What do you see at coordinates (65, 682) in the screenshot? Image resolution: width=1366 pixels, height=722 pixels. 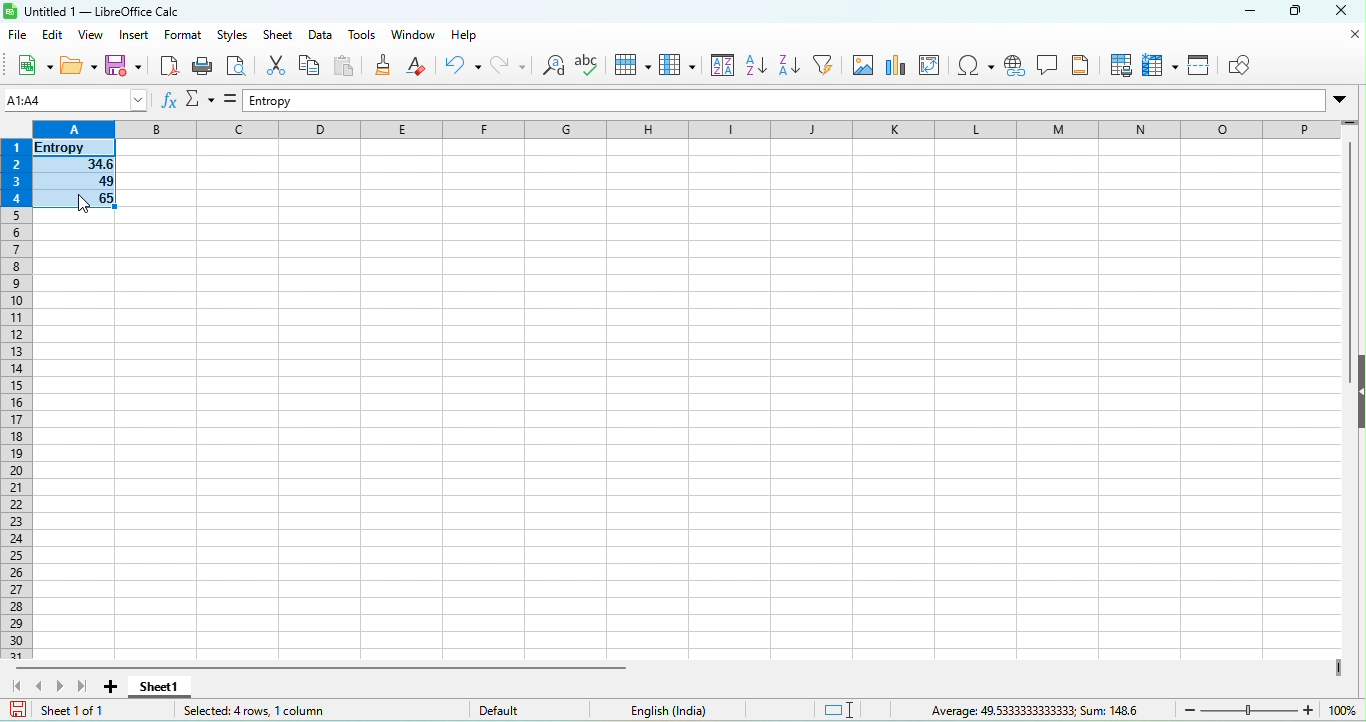 I see `scroll to next sheet` at bounding box center [65, 682].